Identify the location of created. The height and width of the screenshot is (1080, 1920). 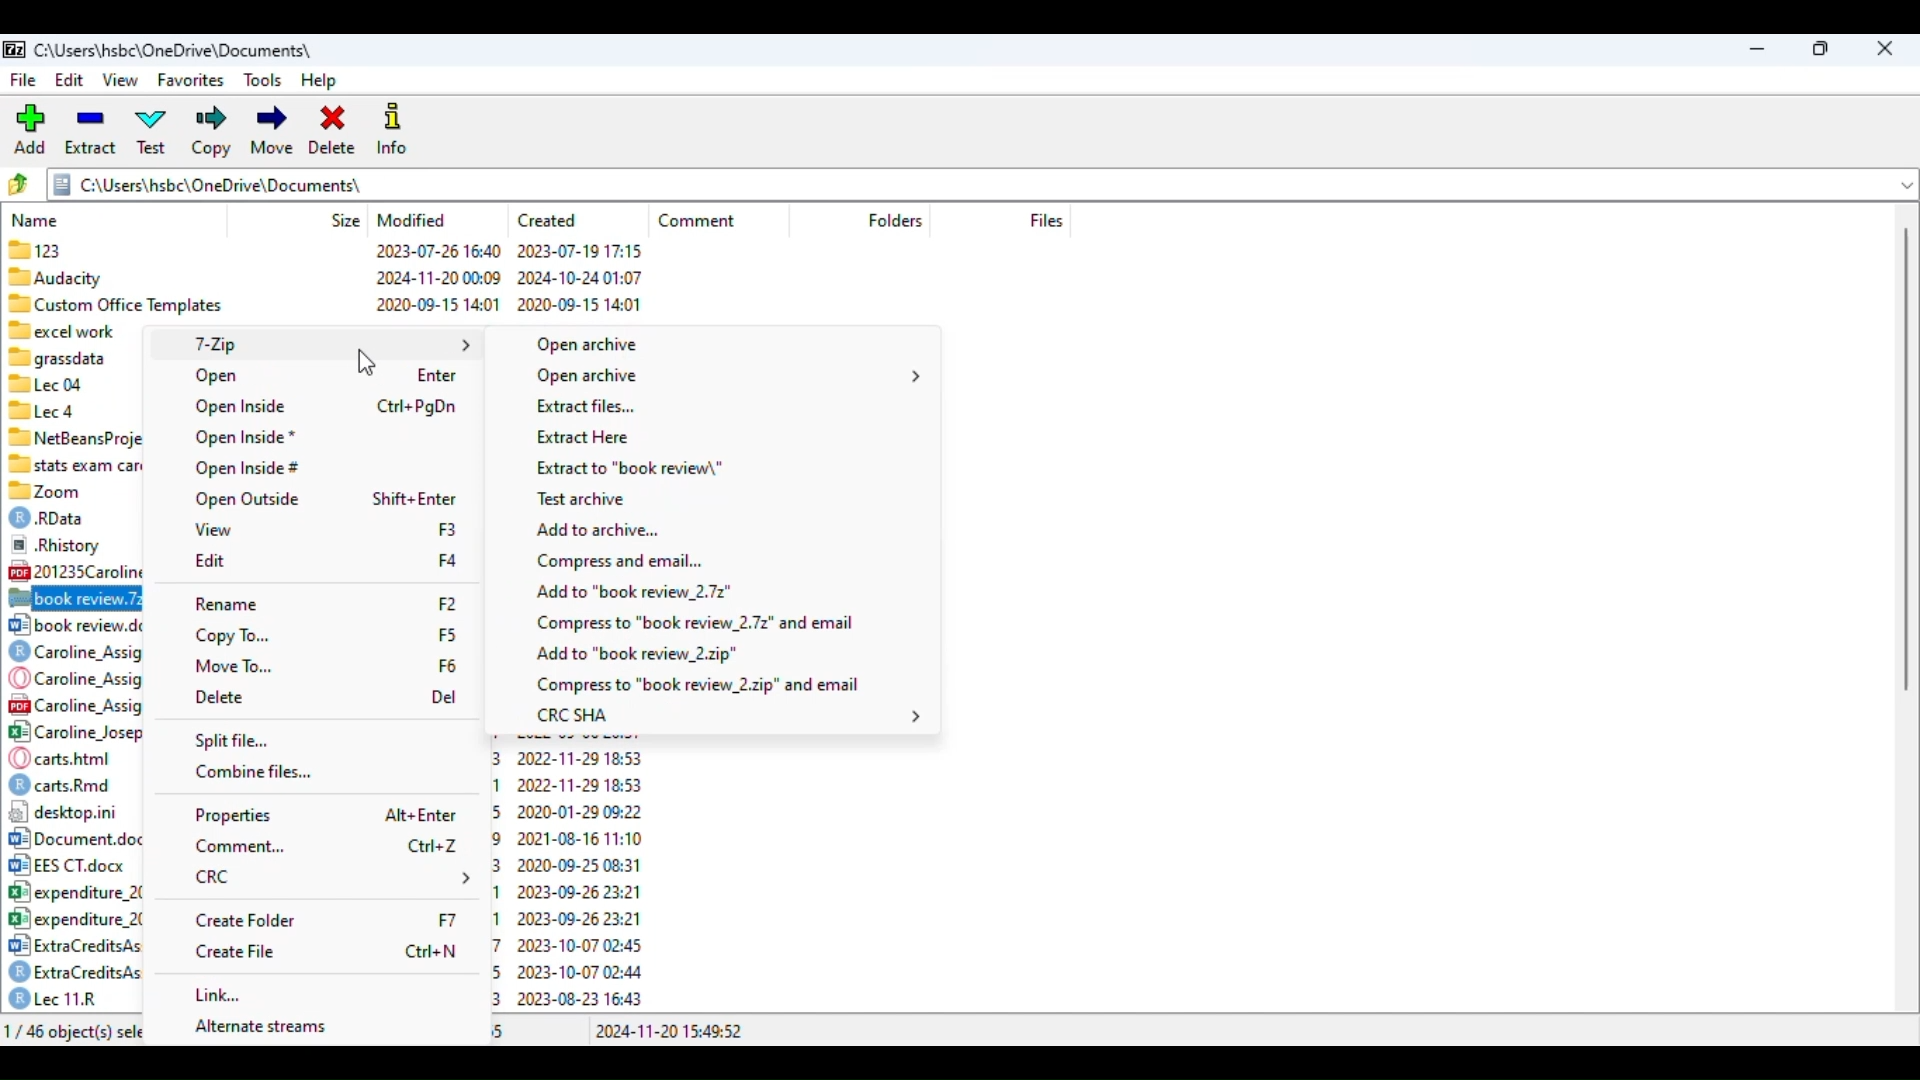
(548, 221).